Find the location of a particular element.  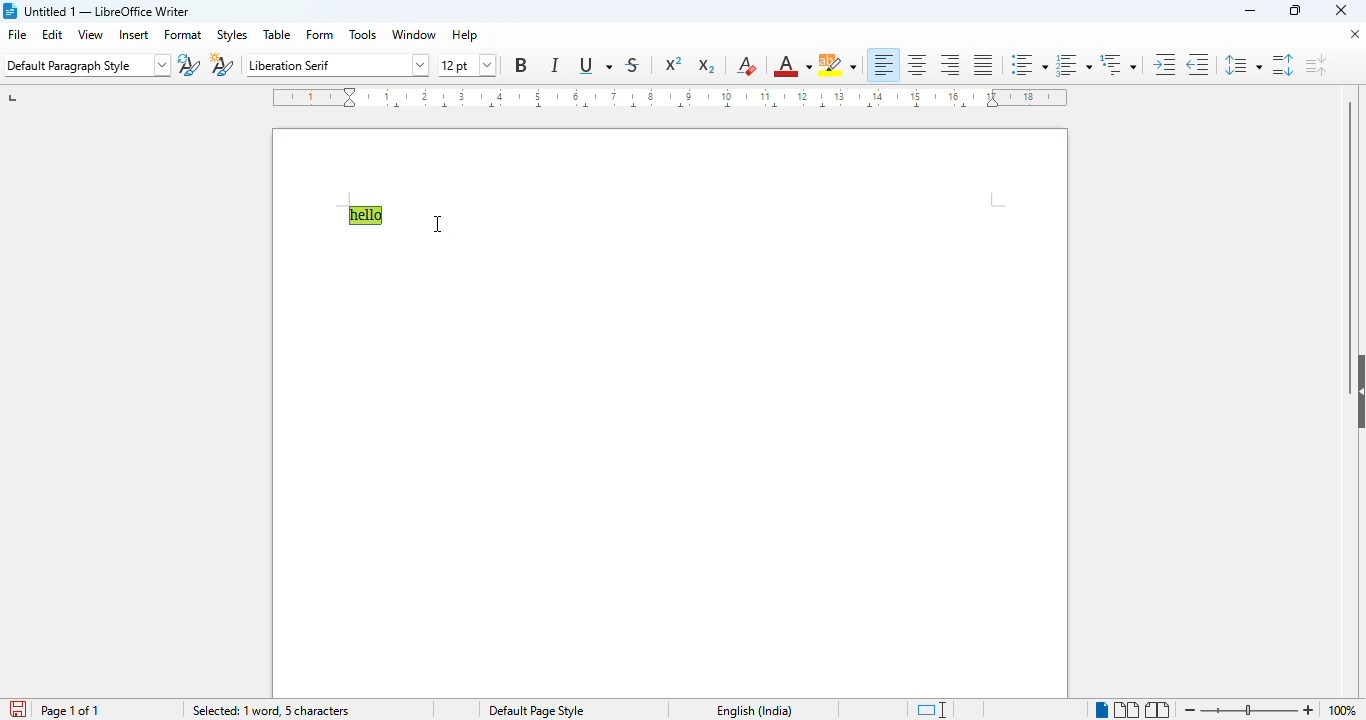

zoom out is located at coordinates (1190, 709).